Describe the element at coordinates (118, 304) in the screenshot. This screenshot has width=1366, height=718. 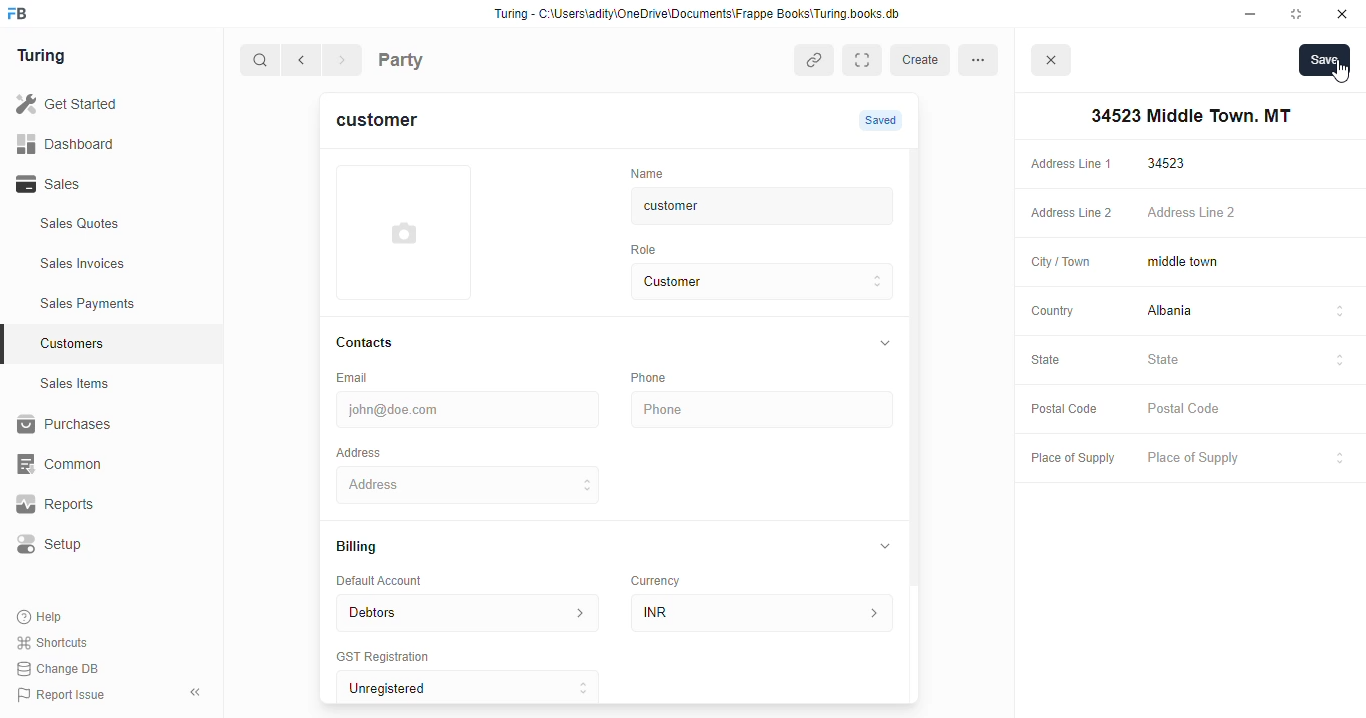
I see `Sales Payments` at that location.